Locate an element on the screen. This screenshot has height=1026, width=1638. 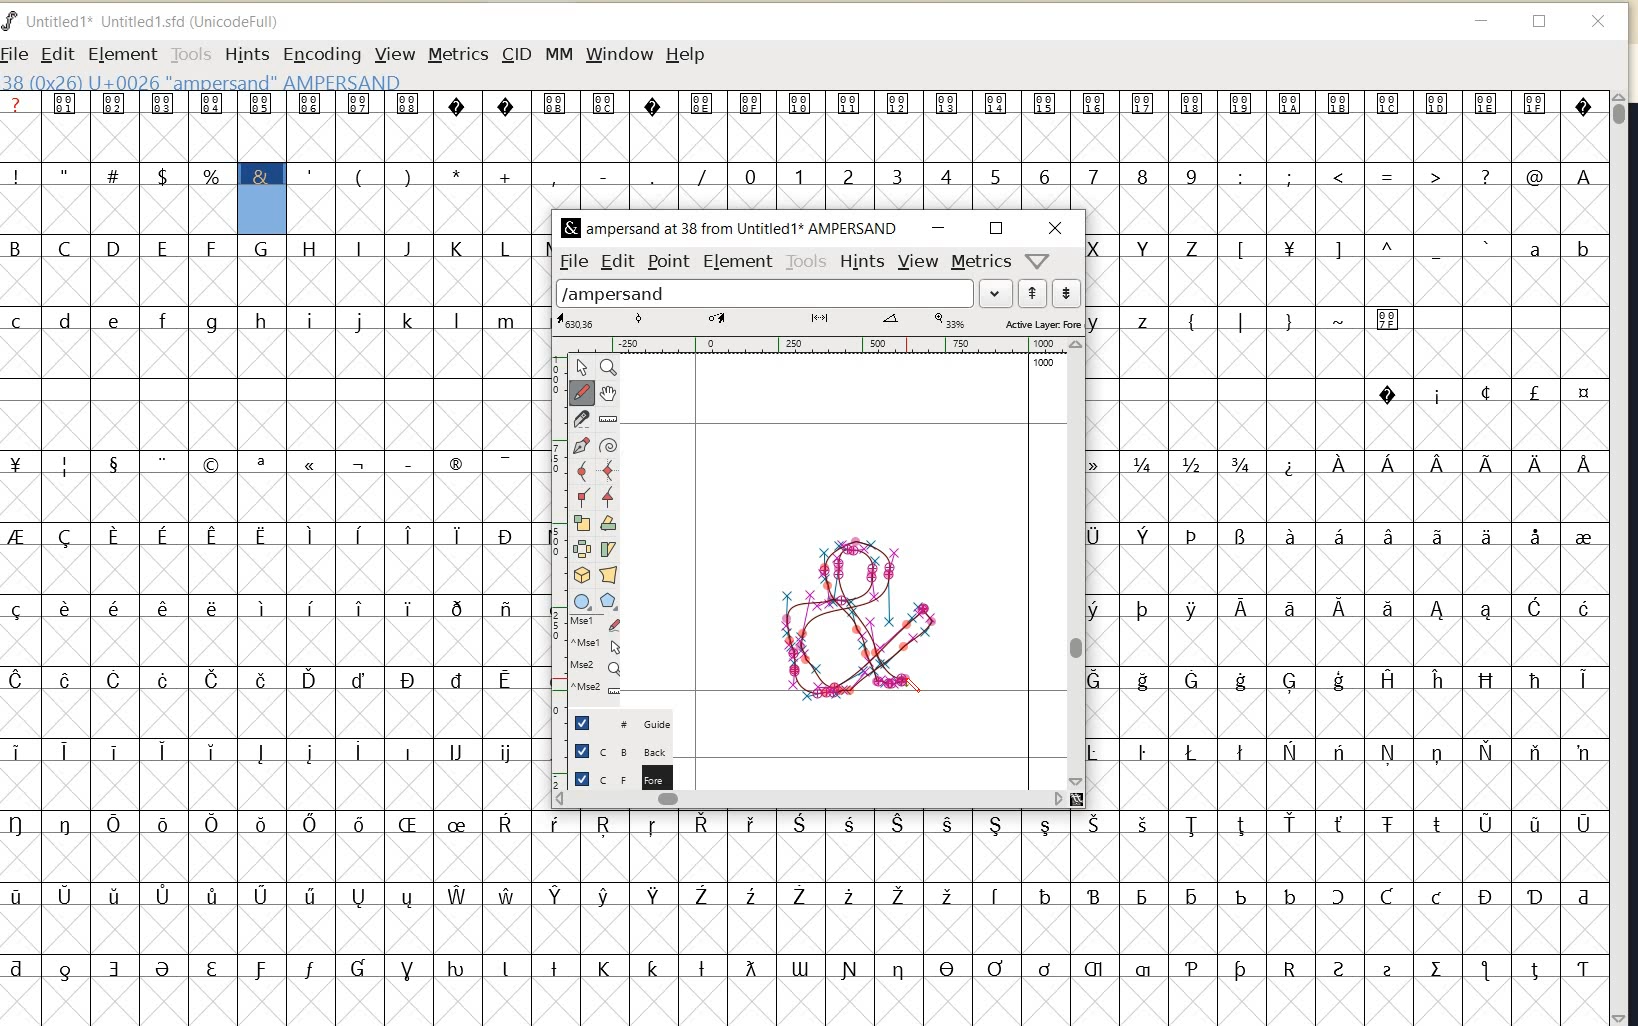
glyph characters is located at coordinates (116, 550).